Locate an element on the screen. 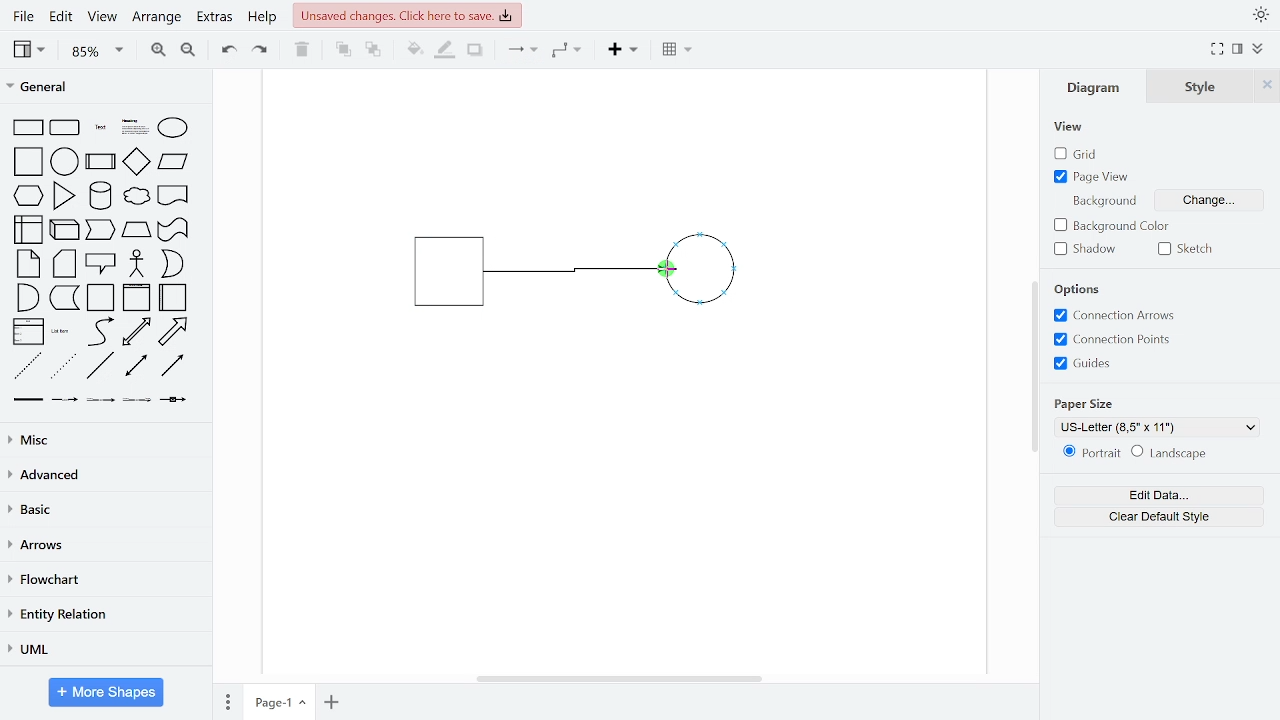 The height and width of the screenshot is (720, 1280). view is located at coordinates (100, 18).